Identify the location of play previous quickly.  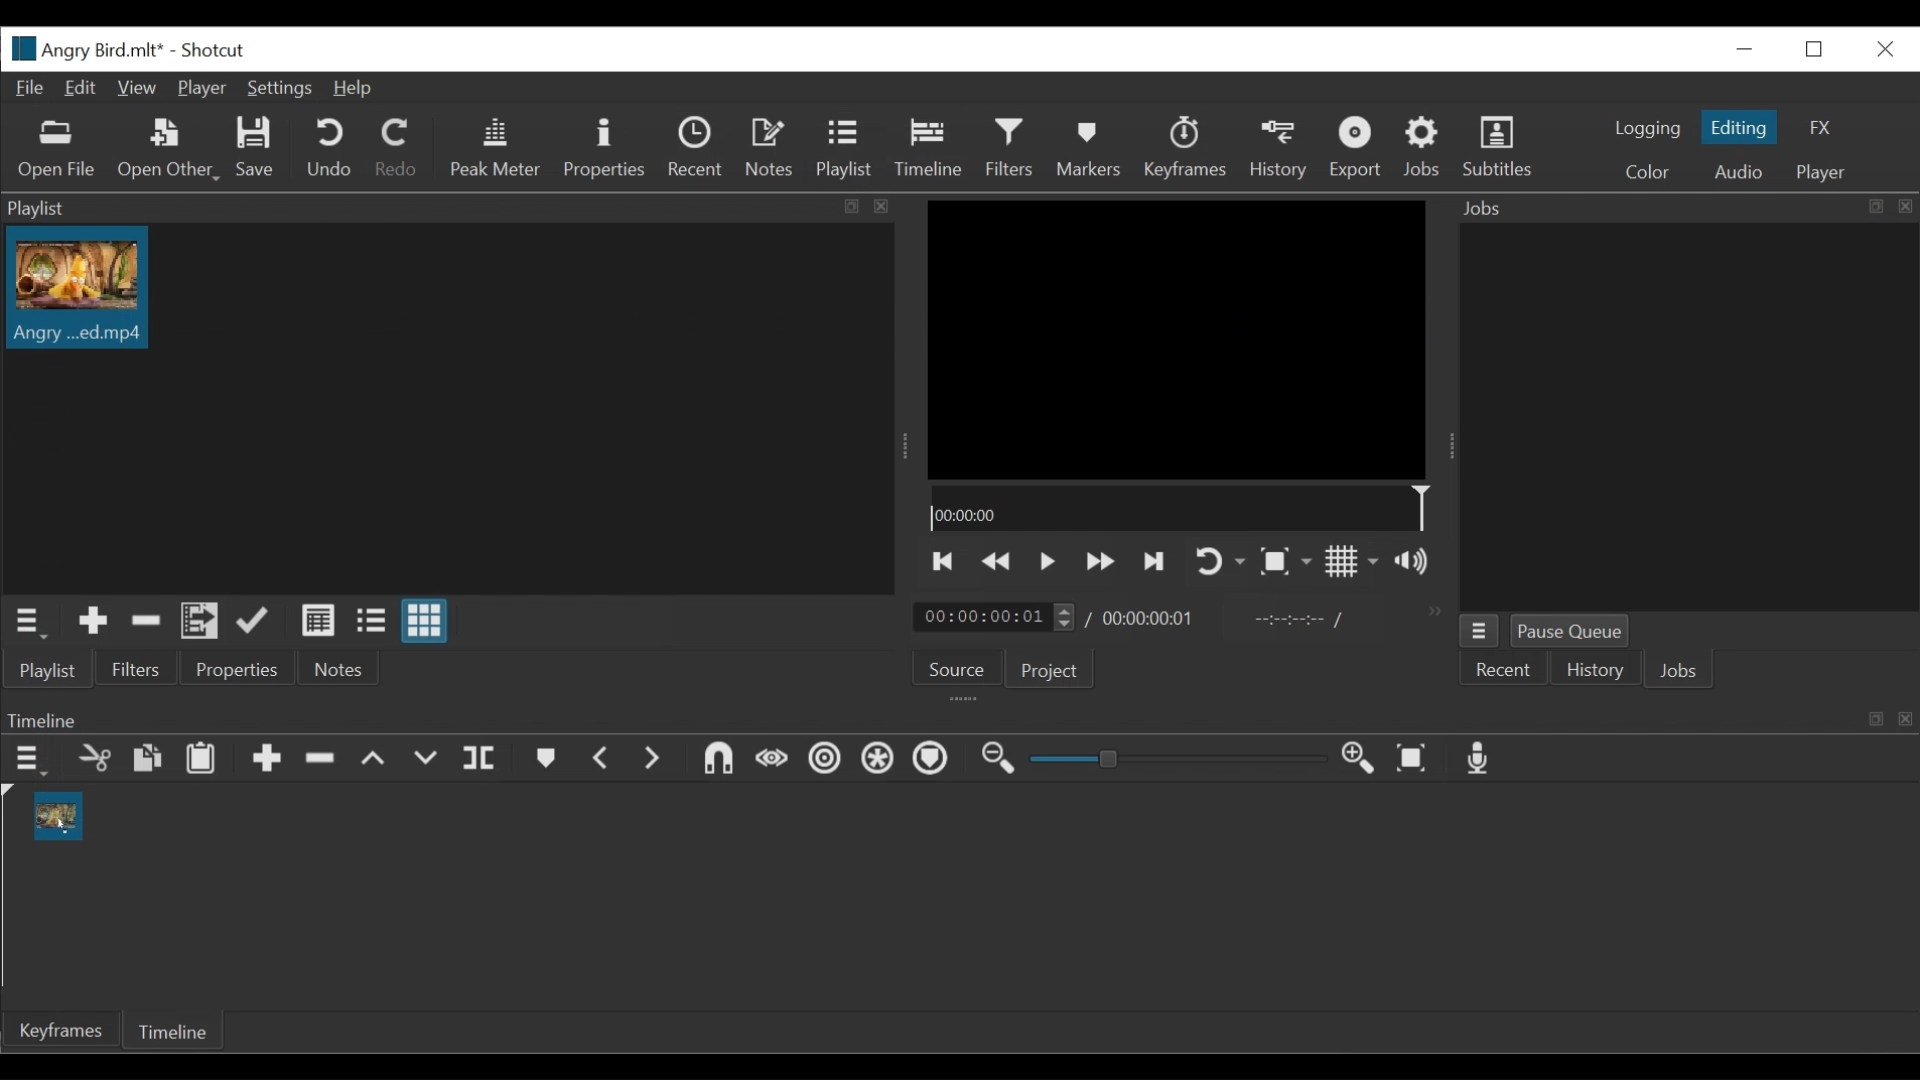
(1001, 557).